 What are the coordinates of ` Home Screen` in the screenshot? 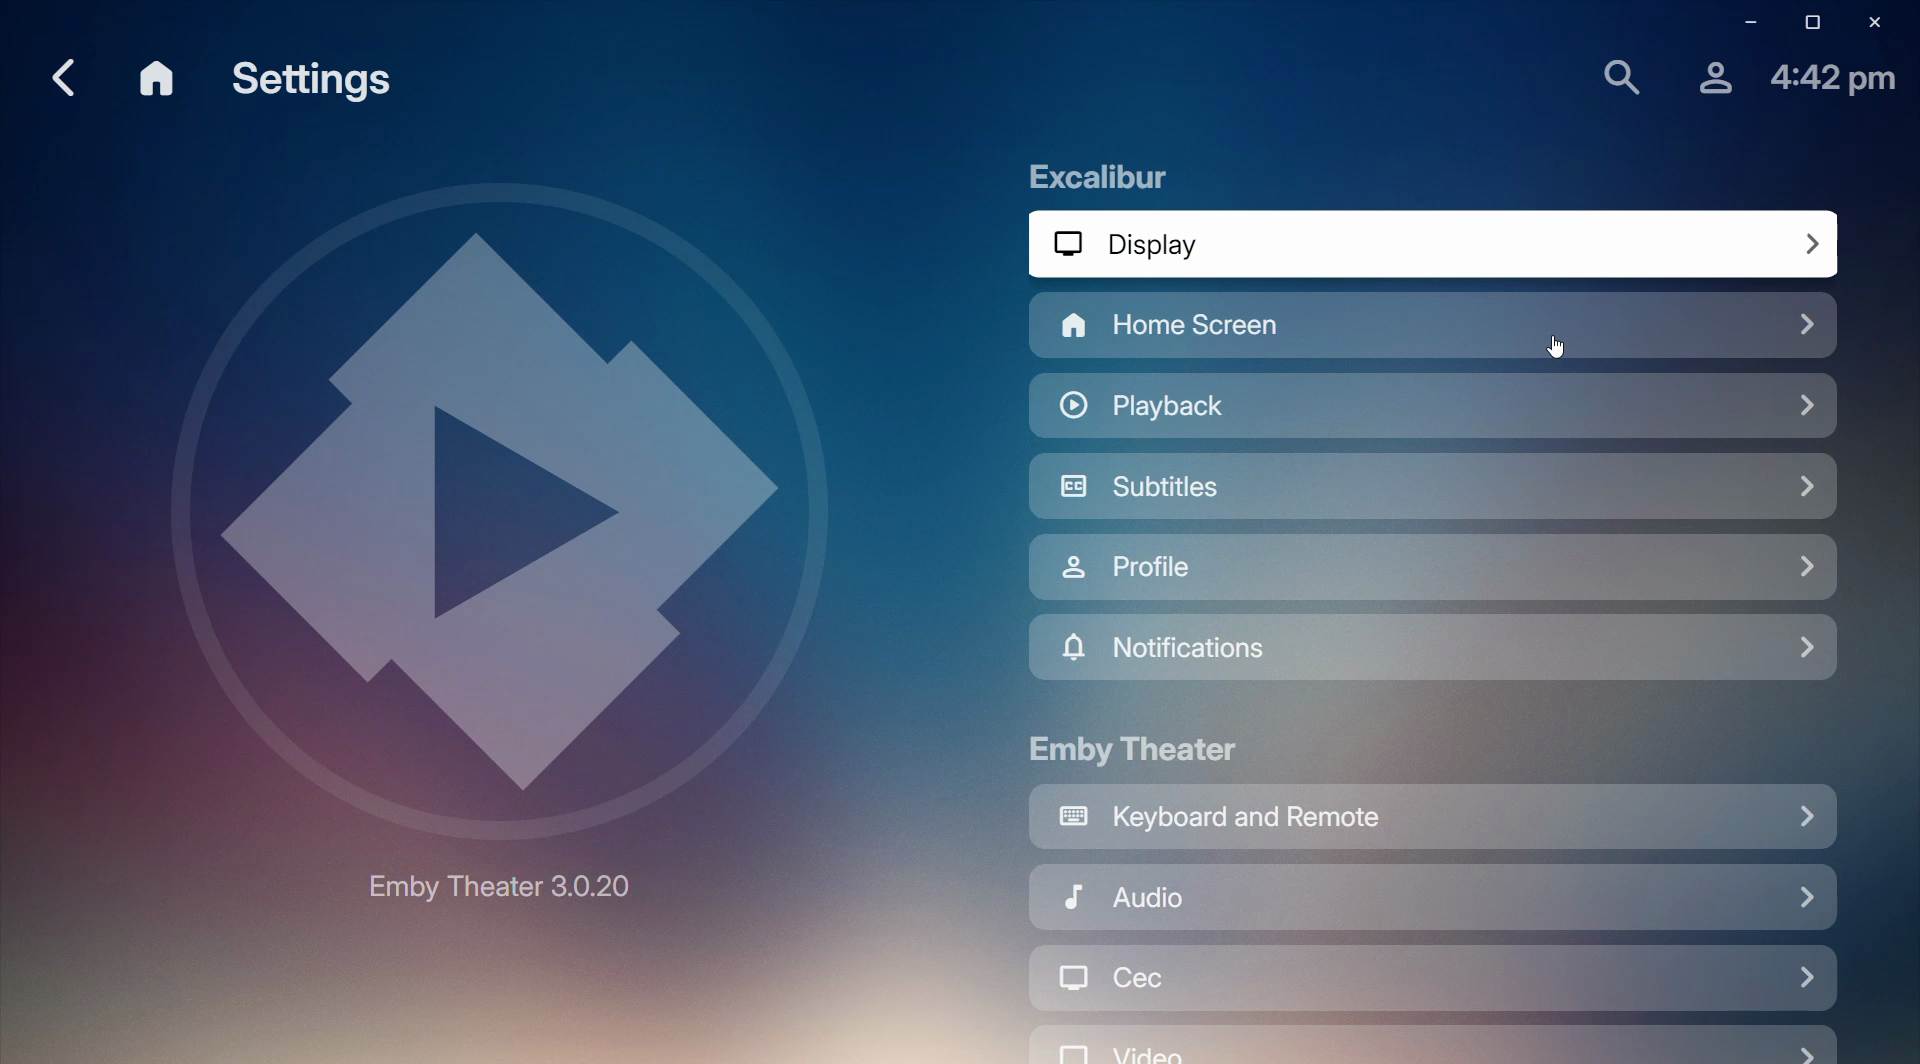 It's located at (1427, 322).